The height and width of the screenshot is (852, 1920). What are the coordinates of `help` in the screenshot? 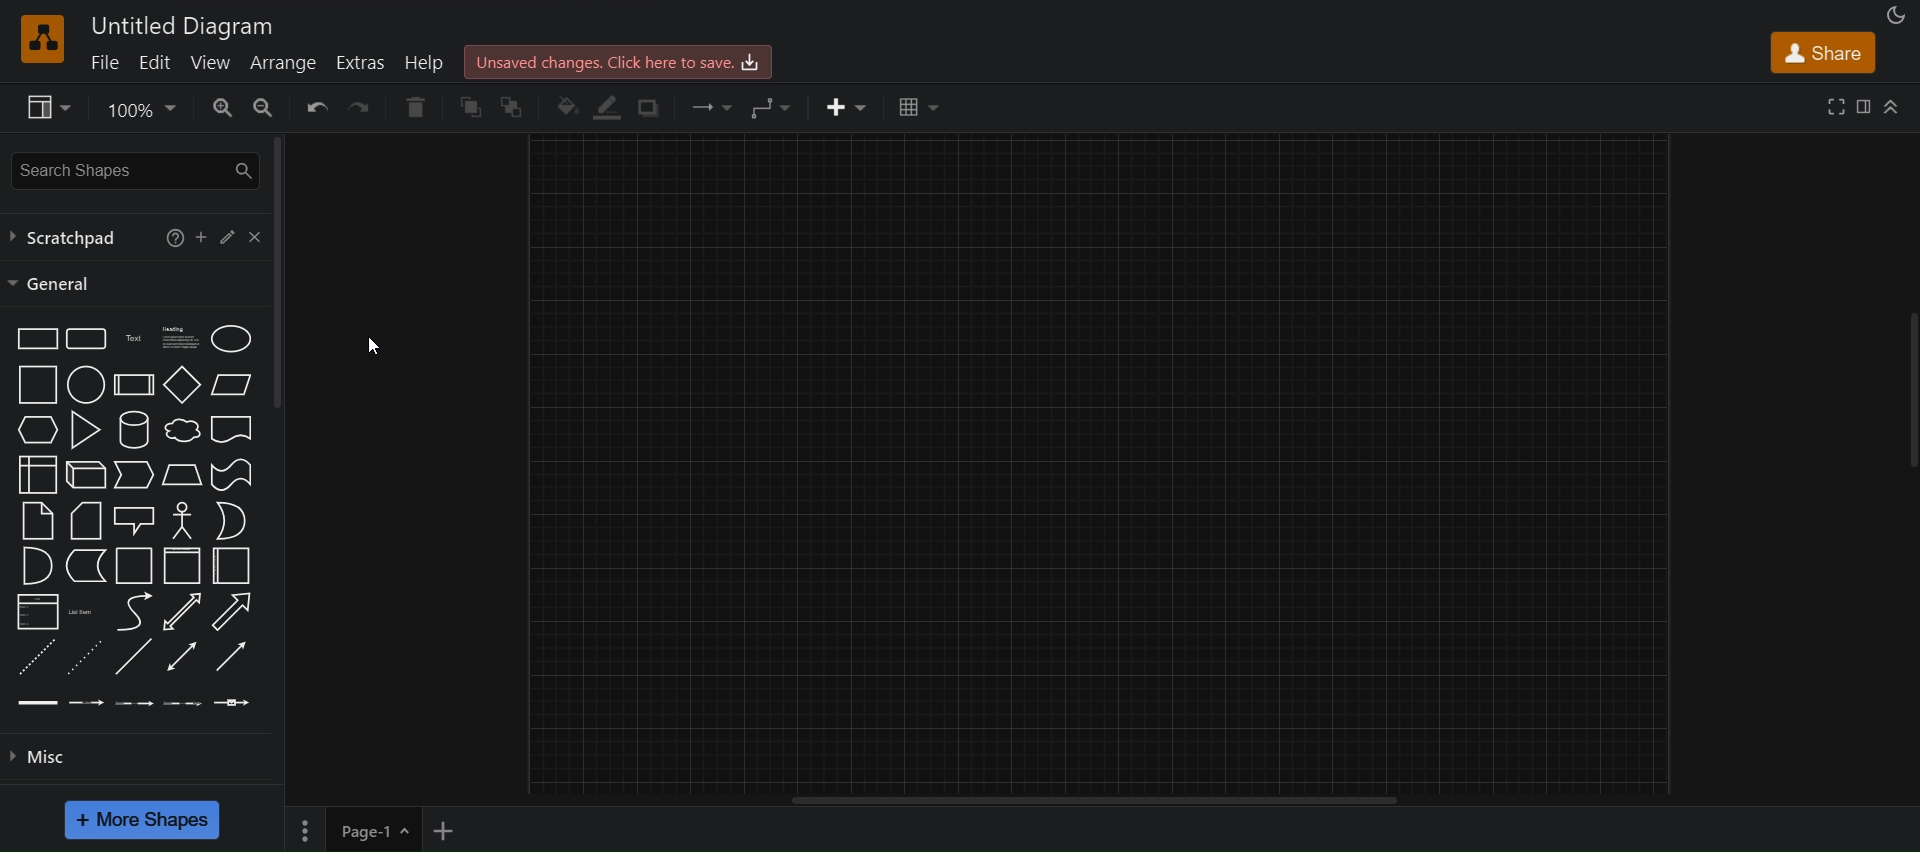 It's located at (427, 62).